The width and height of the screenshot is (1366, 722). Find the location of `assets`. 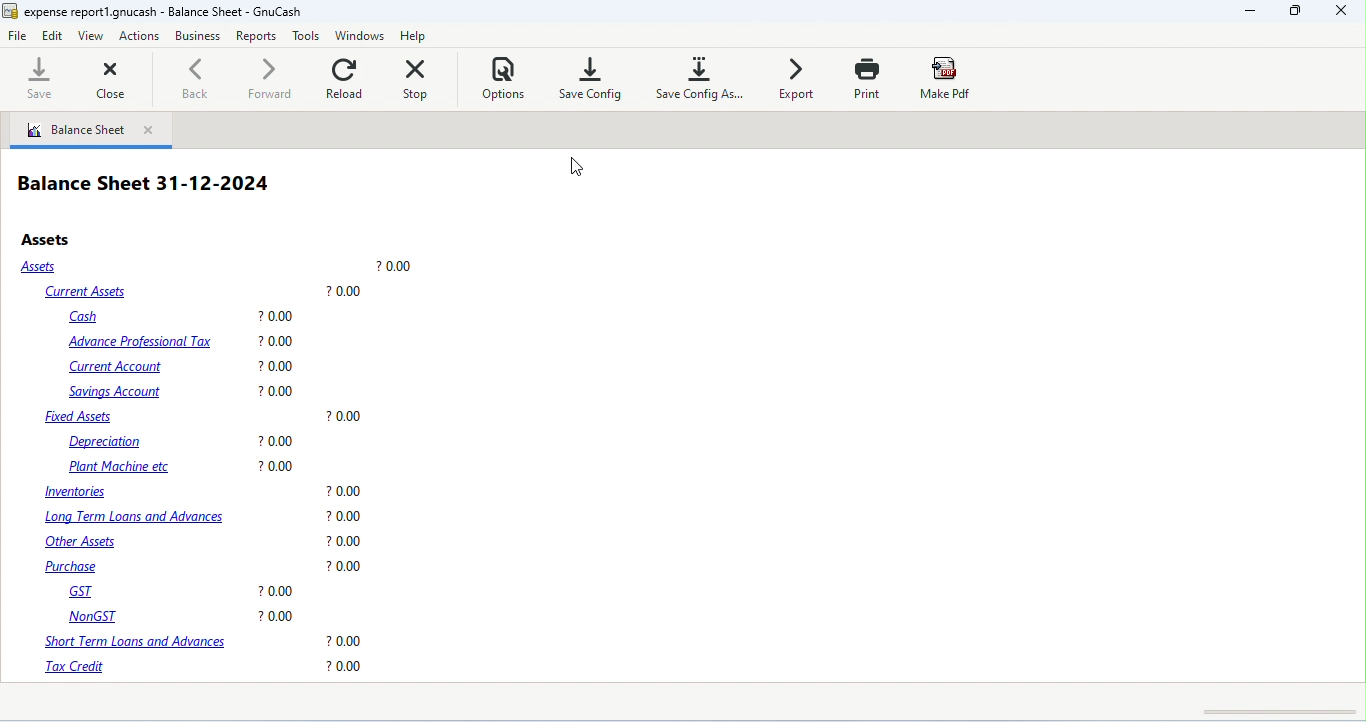

assets is located at coordinates (49, 239).